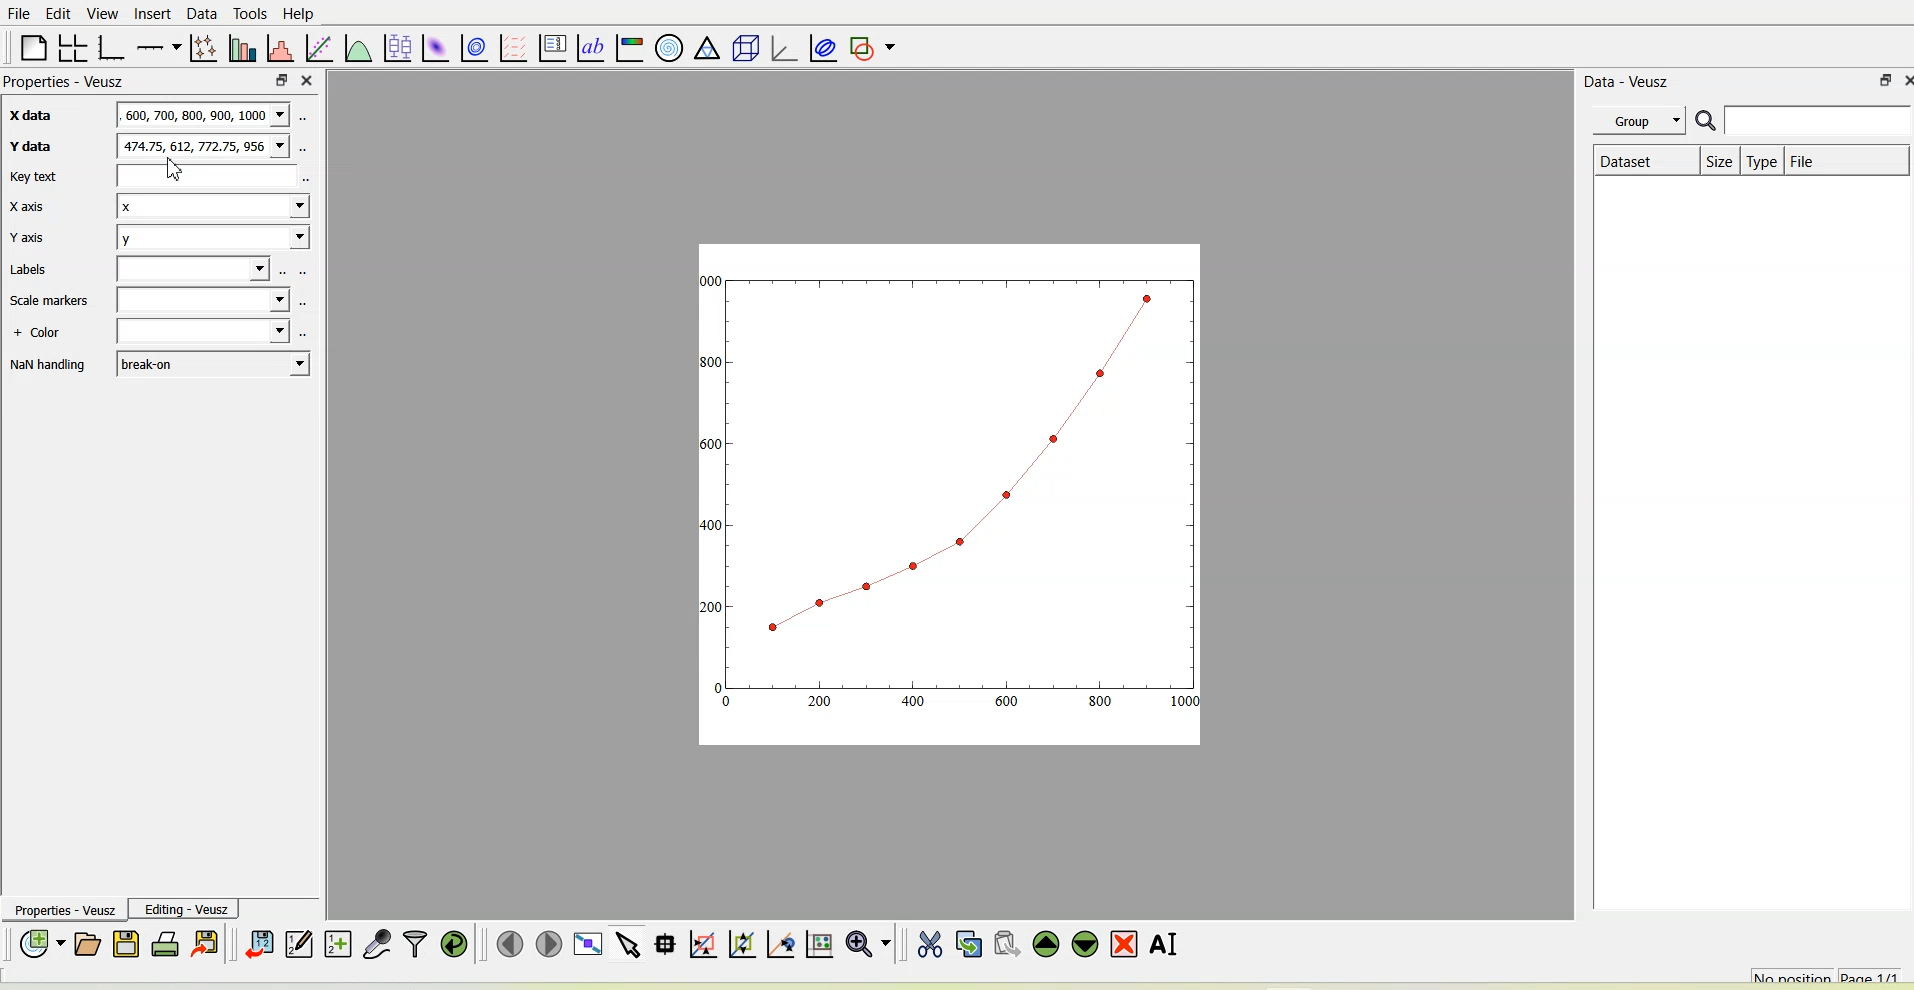 This screenshot has width=1914, height=990. Describe the element at coordinates (67, 83) in the screenshot. I see `Properties - Veusz` at that location.